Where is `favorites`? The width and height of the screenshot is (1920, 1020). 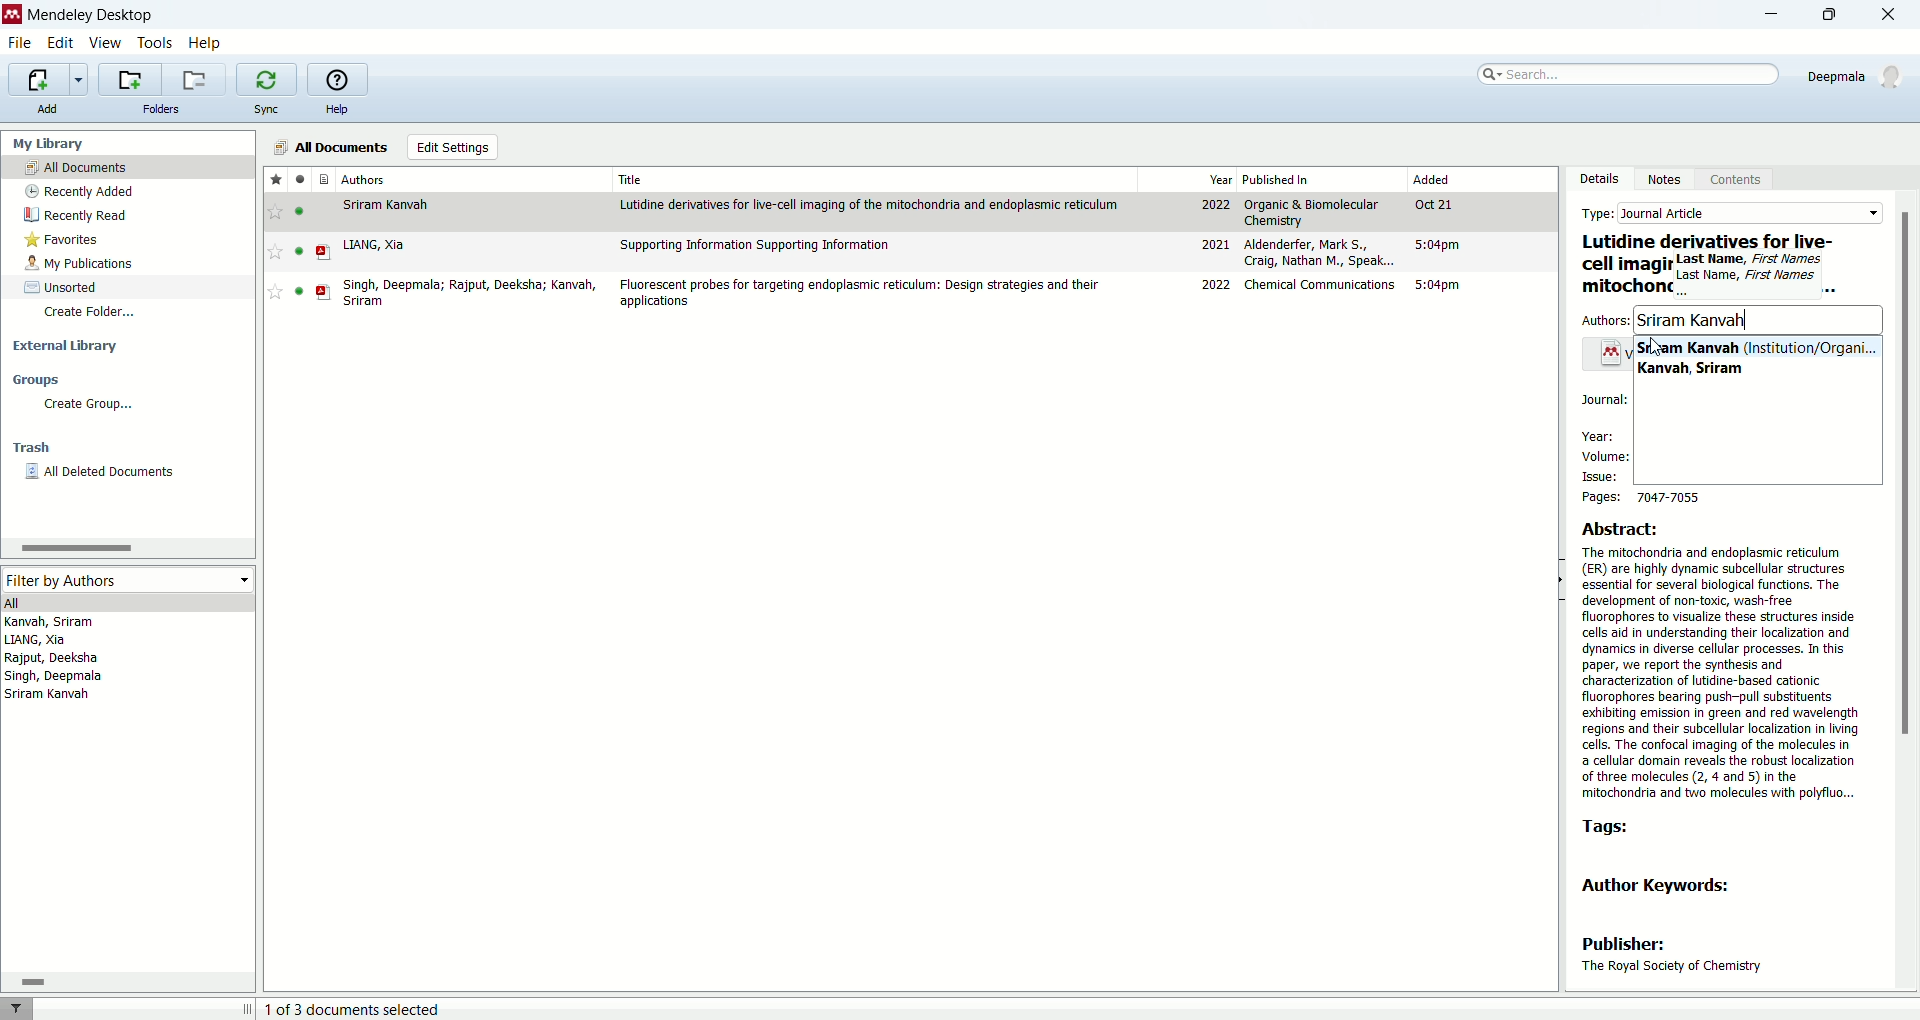 favorites is located at coordinates (63, 243).